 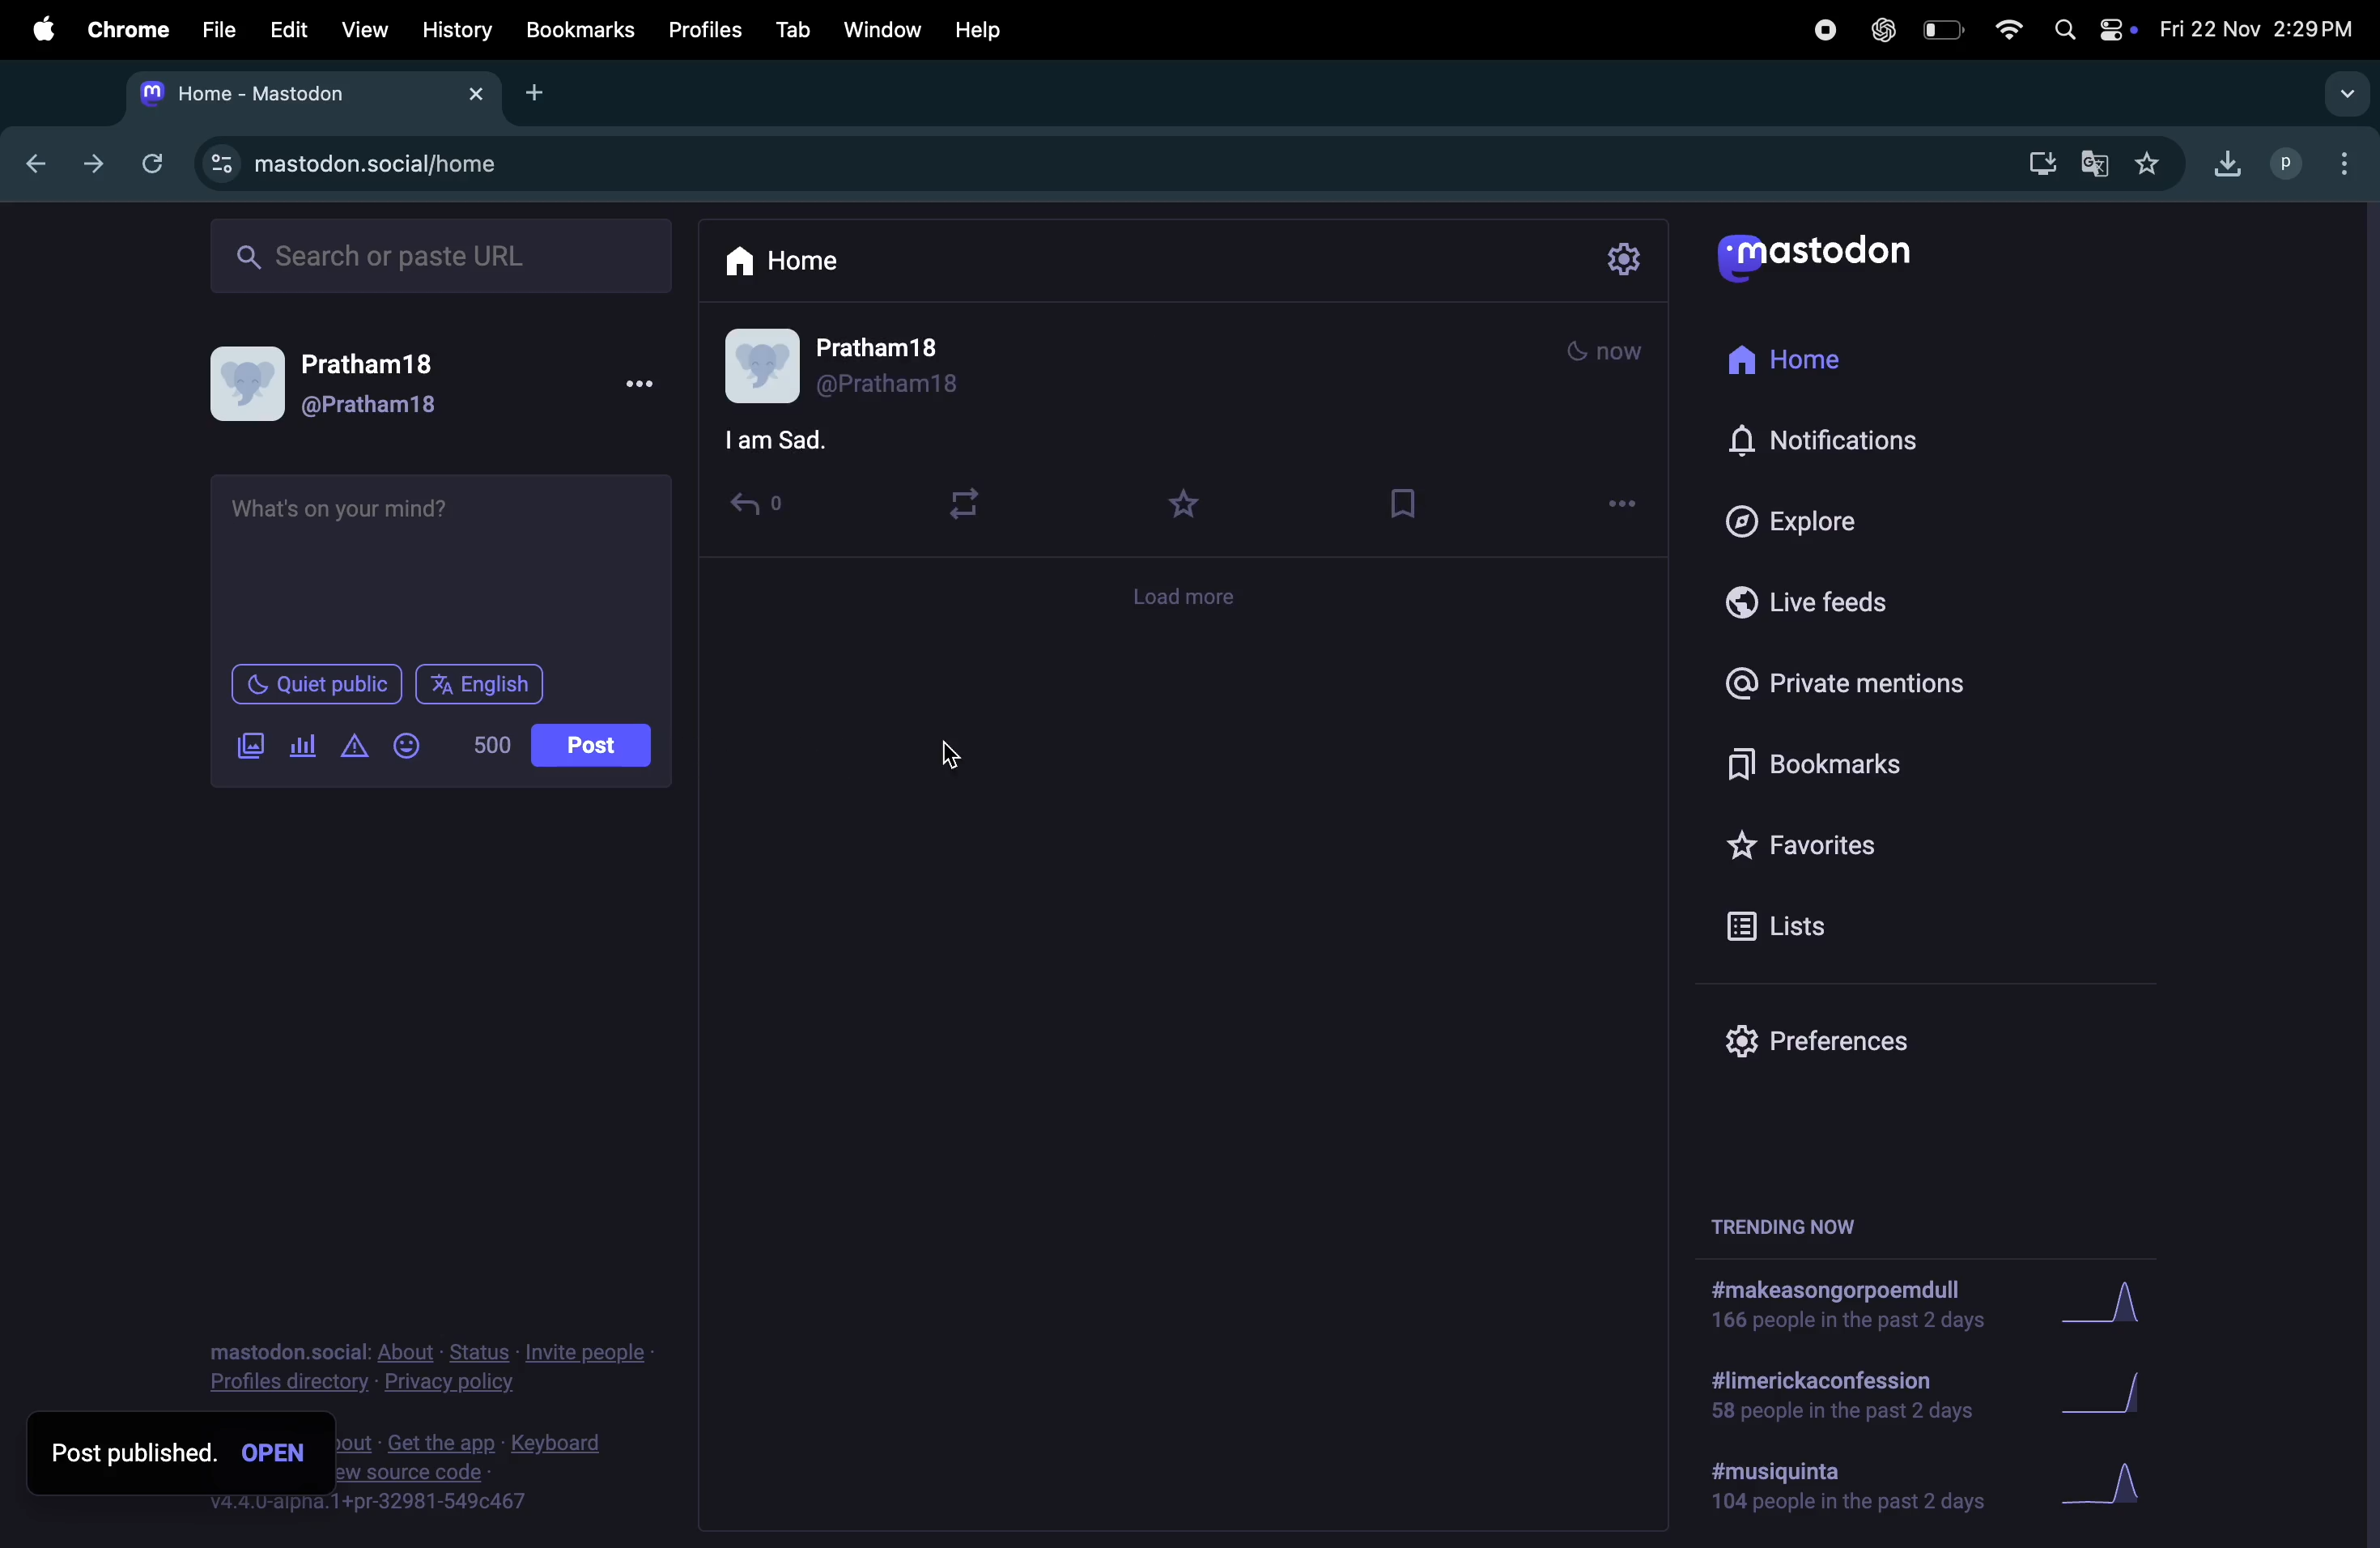 What do you see at coordinates (450, 563) in the screenshot?
I see `text box` at bounding box center [450, 563].